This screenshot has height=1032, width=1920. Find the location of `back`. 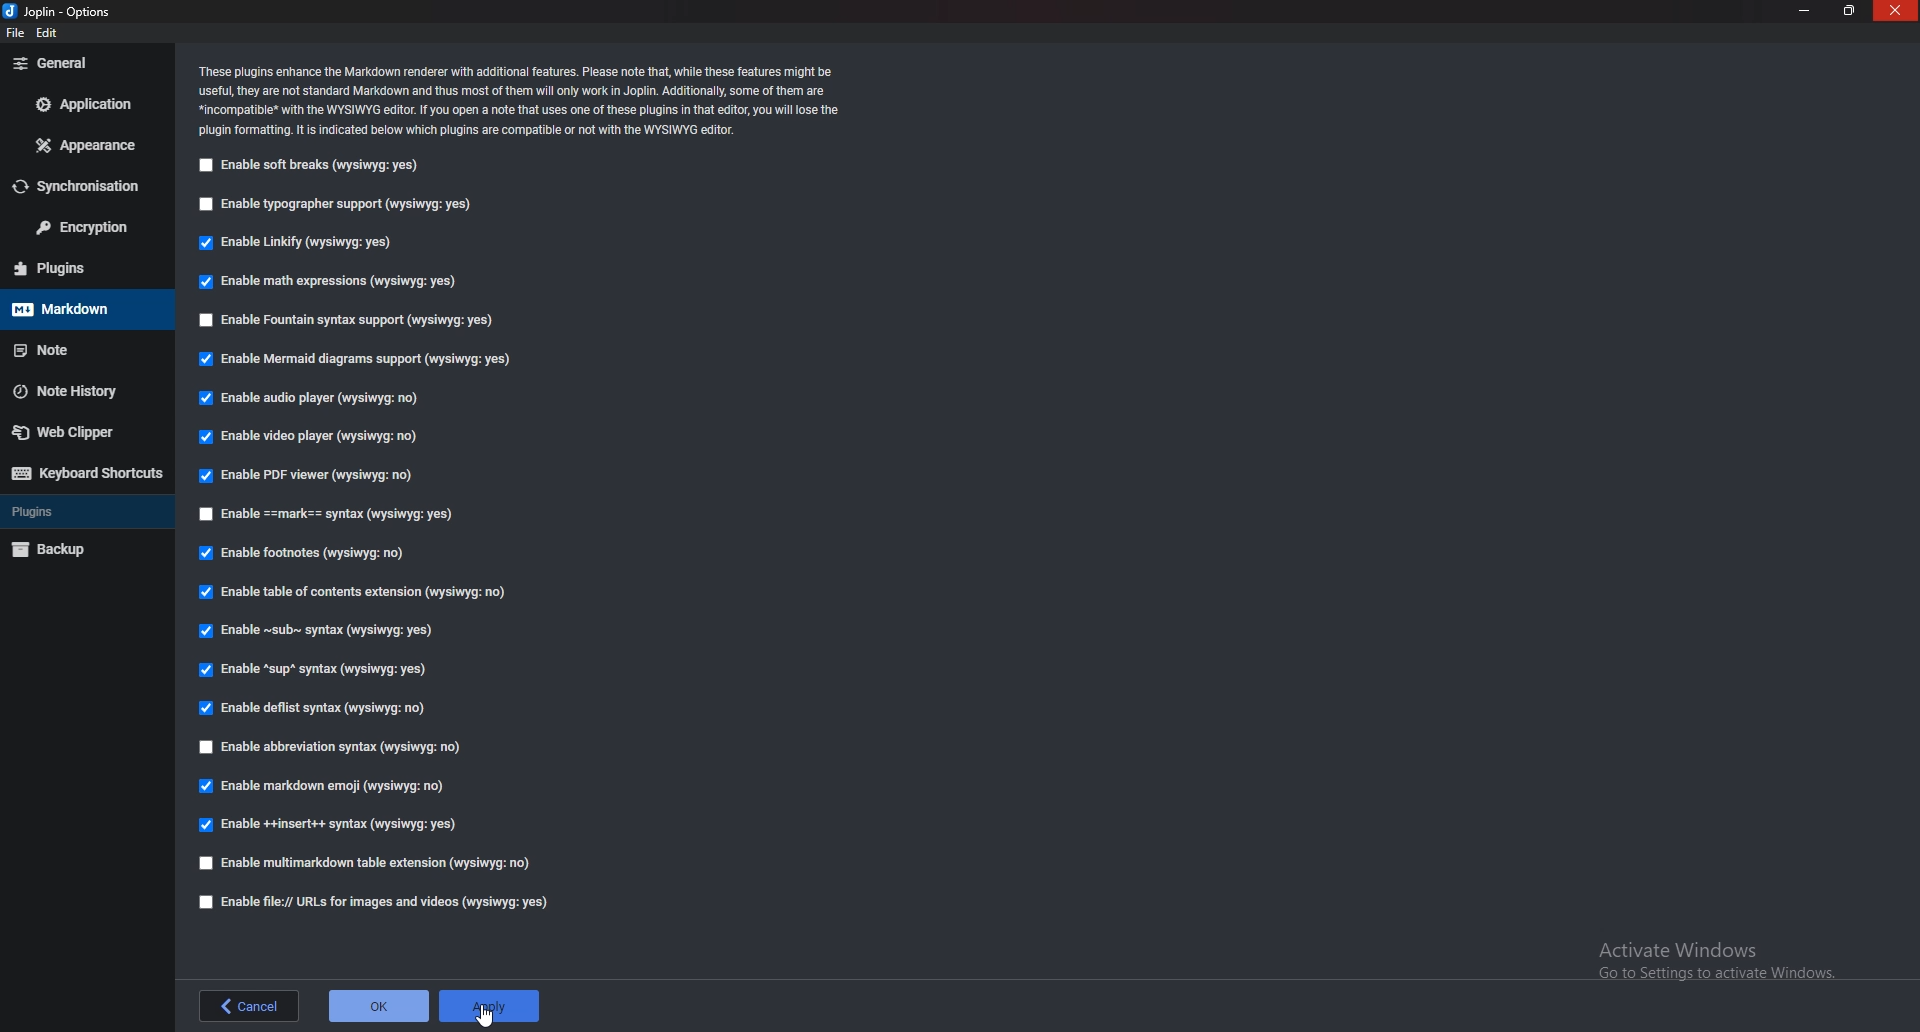

back is located at coordinates (252, 1004).